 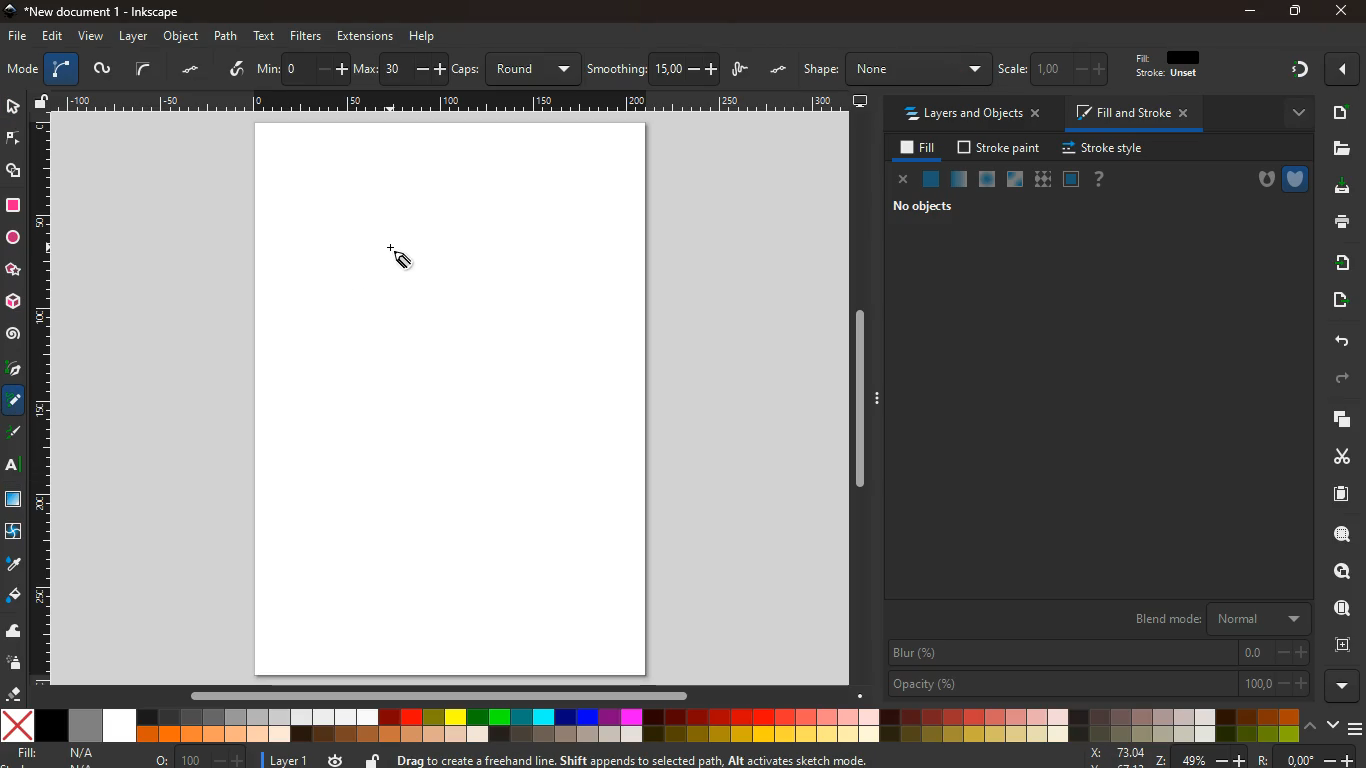 What do you see at coordinates (193, 70) in the screenshot?
I see `dots` at bounding box center [193, 70].